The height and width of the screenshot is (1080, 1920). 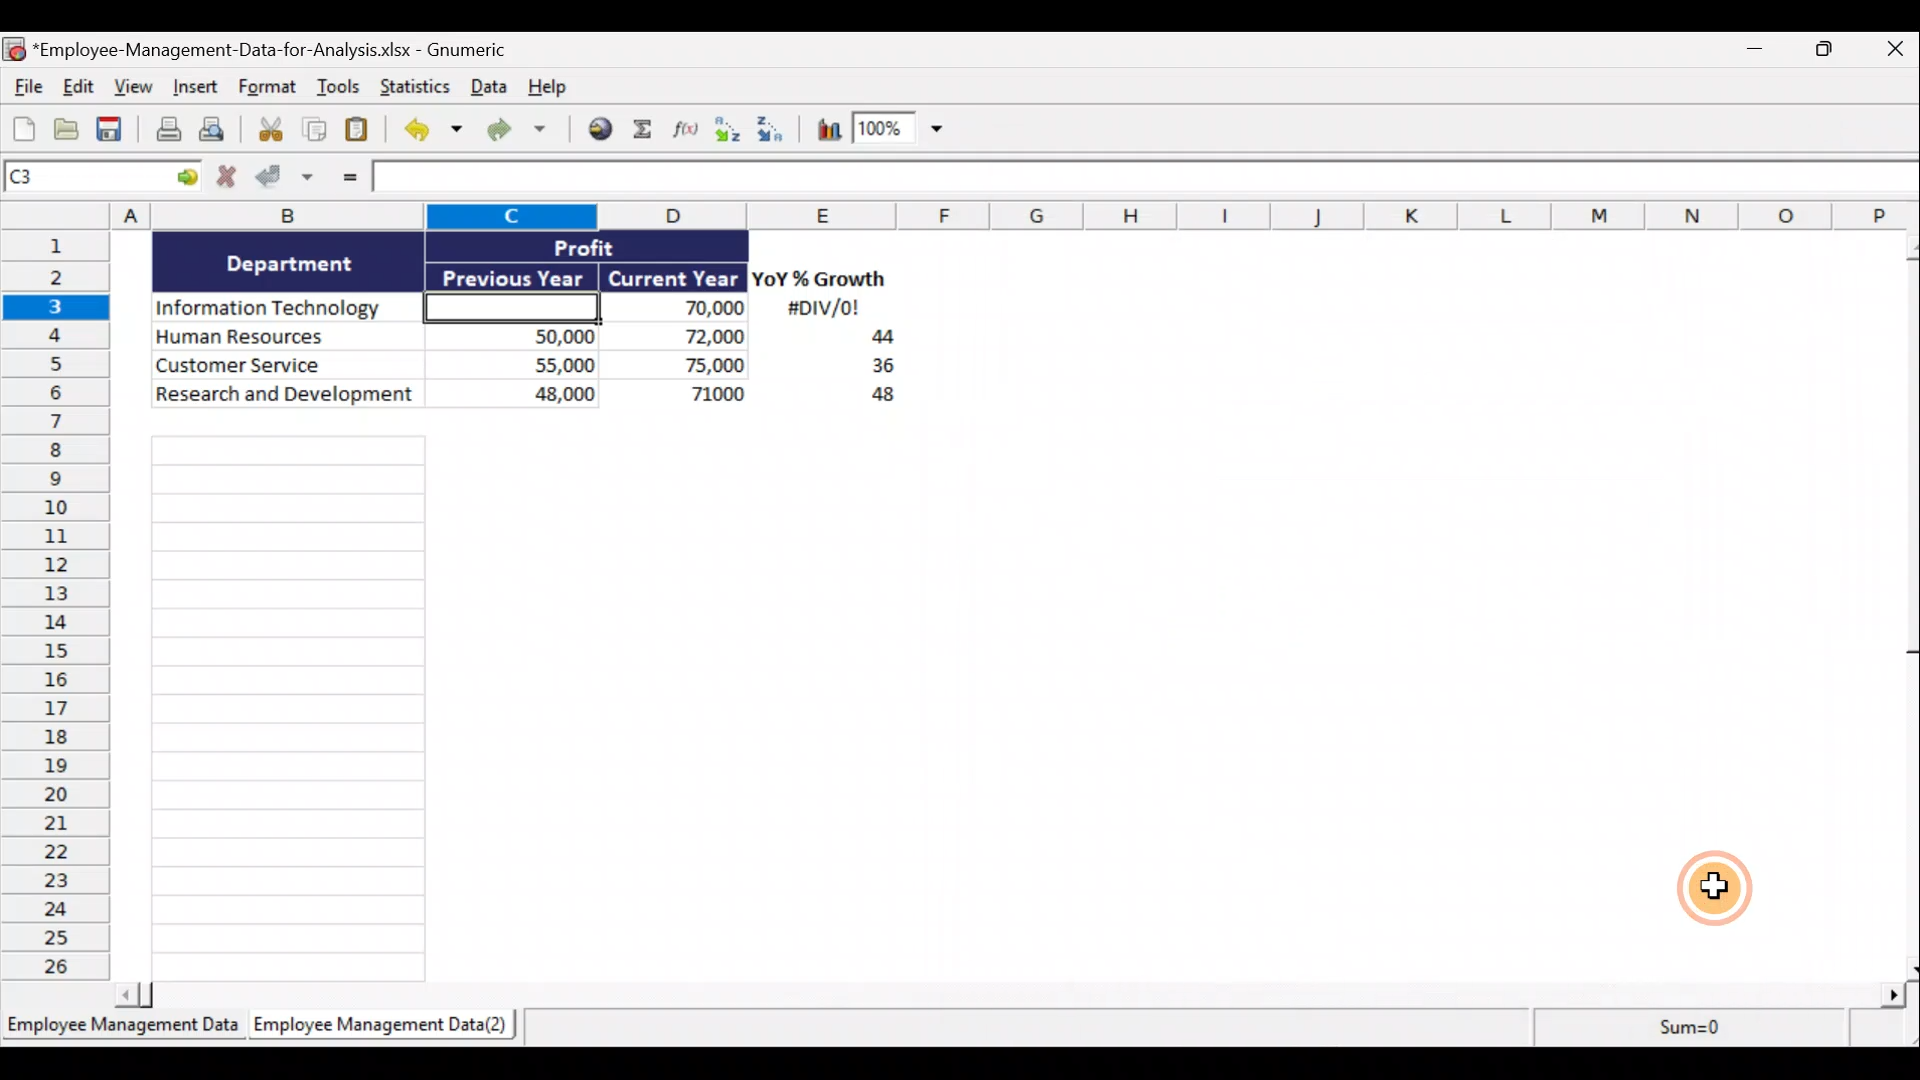 What do you see at coordinates (67, 130) in the screenshot?
I see `Open a file` at bounding box center [67, 130].